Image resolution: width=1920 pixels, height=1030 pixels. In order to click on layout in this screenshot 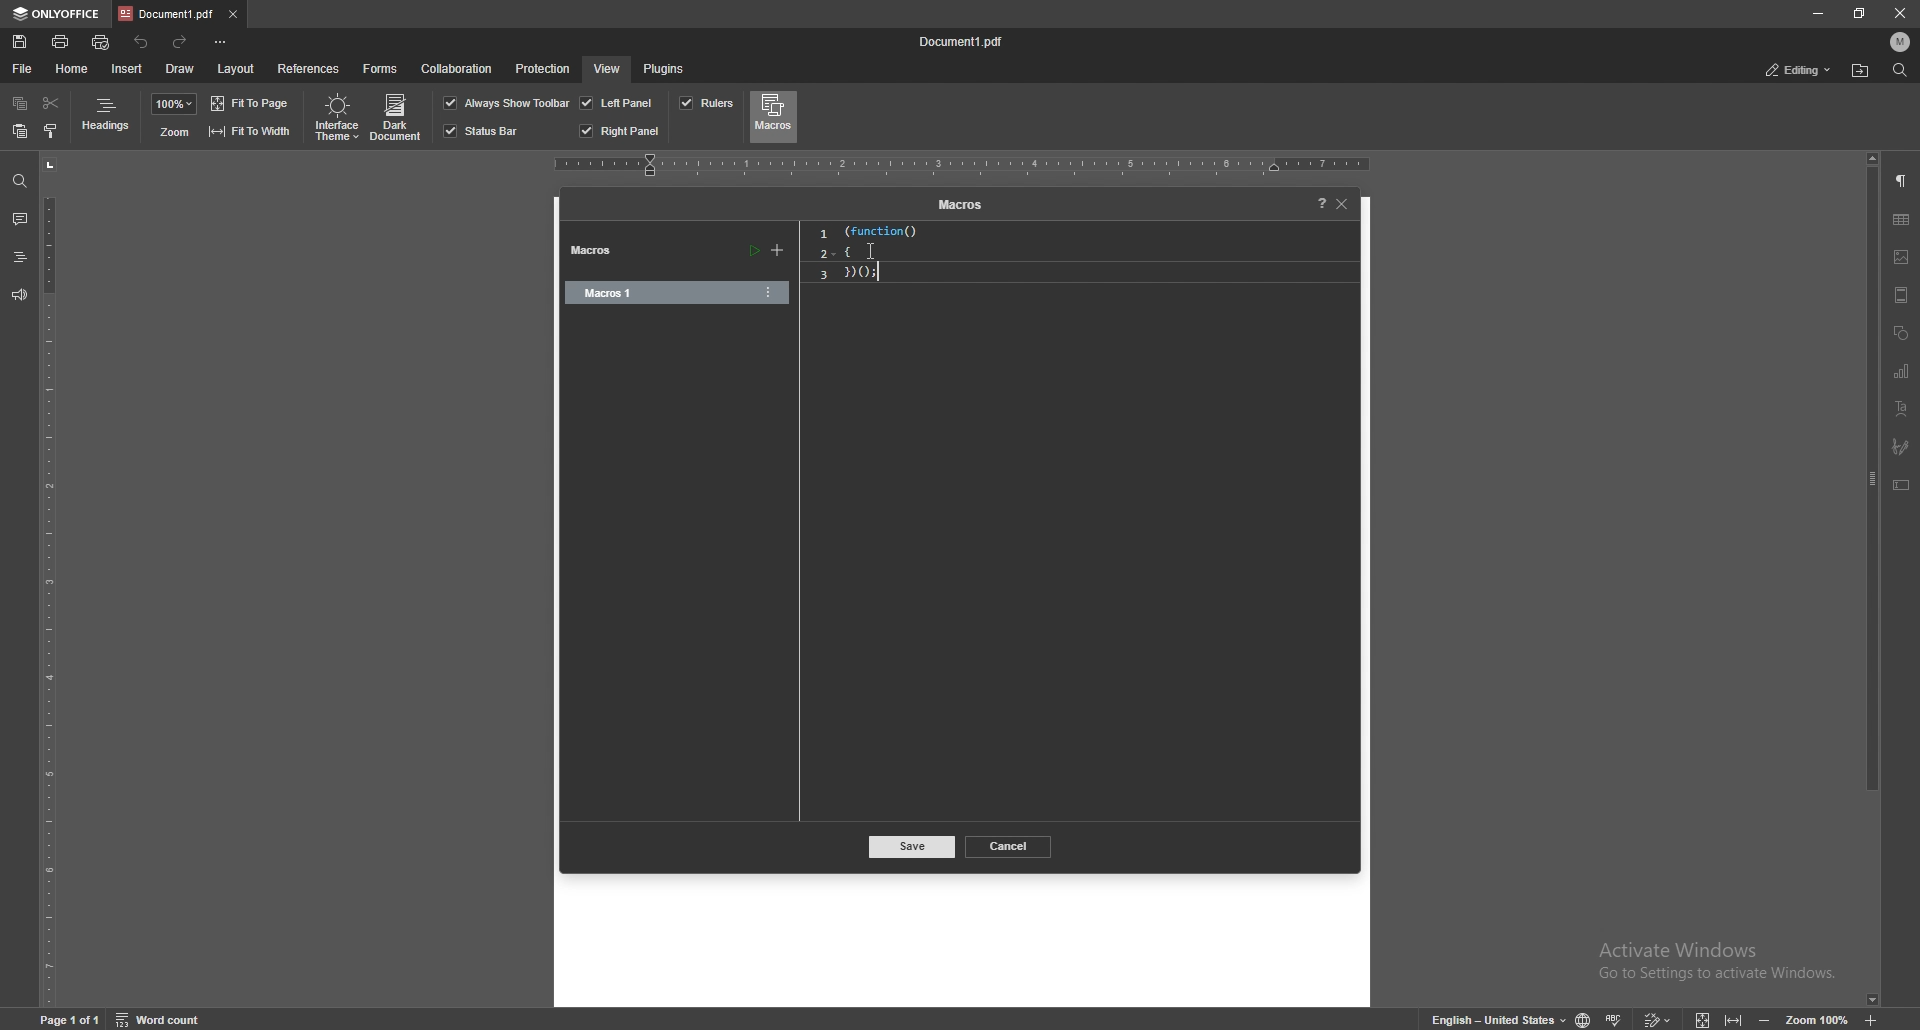, I will do `click(235, 69)`.